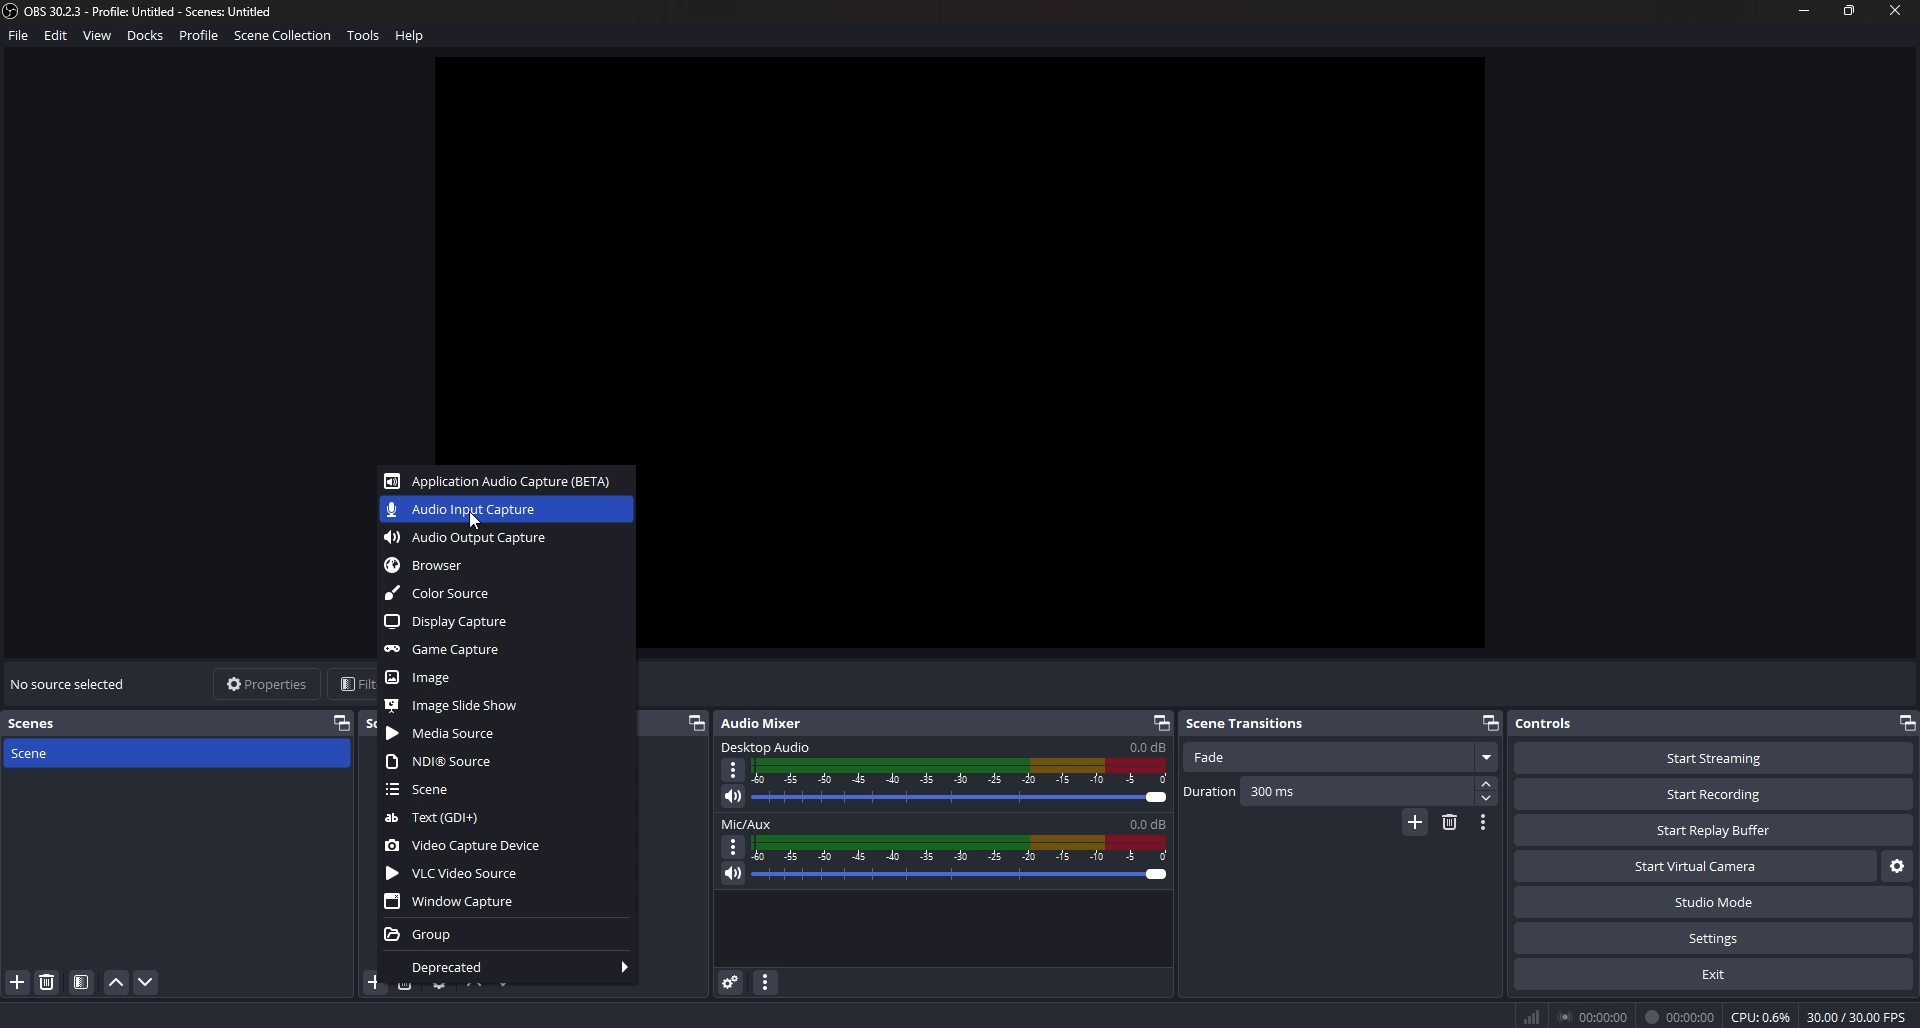 This screenshot has height=1028, width=1920. What do you see at coordinates (1896, 13) in the screenshot?
I see `close` at bounding box center [1896, 13].